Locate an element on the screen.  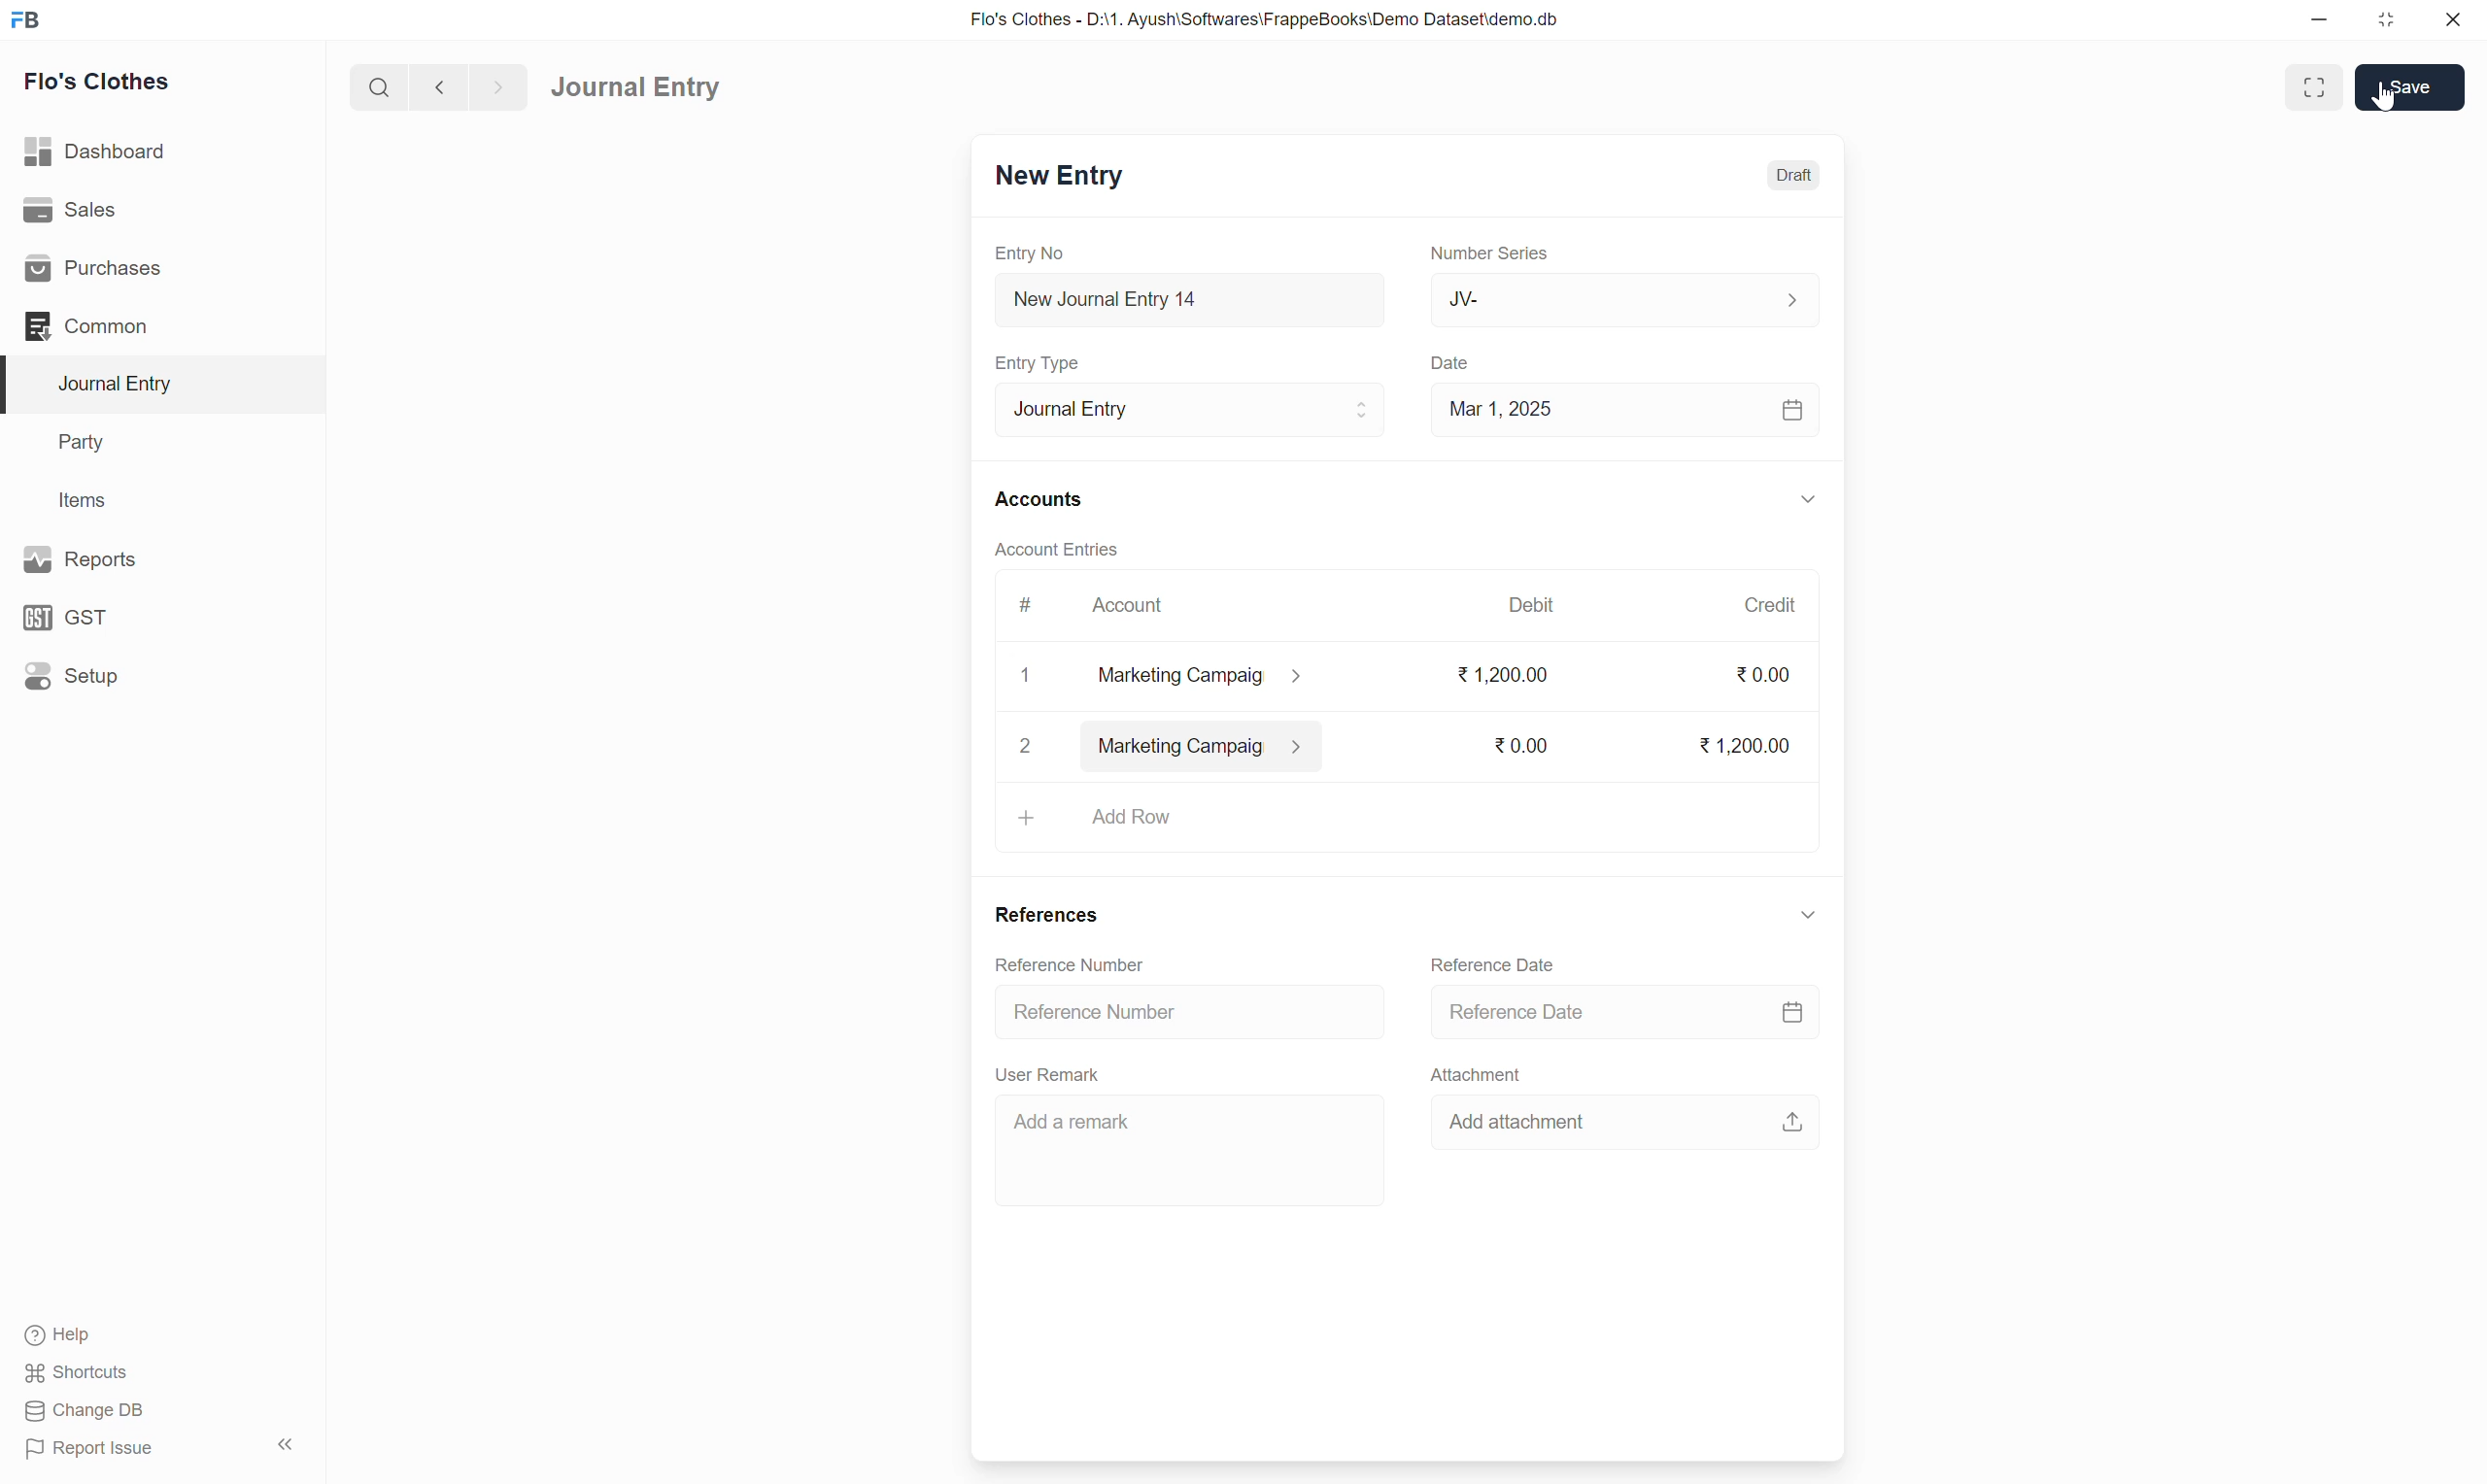
Help is located at coordinates (63, 1336).